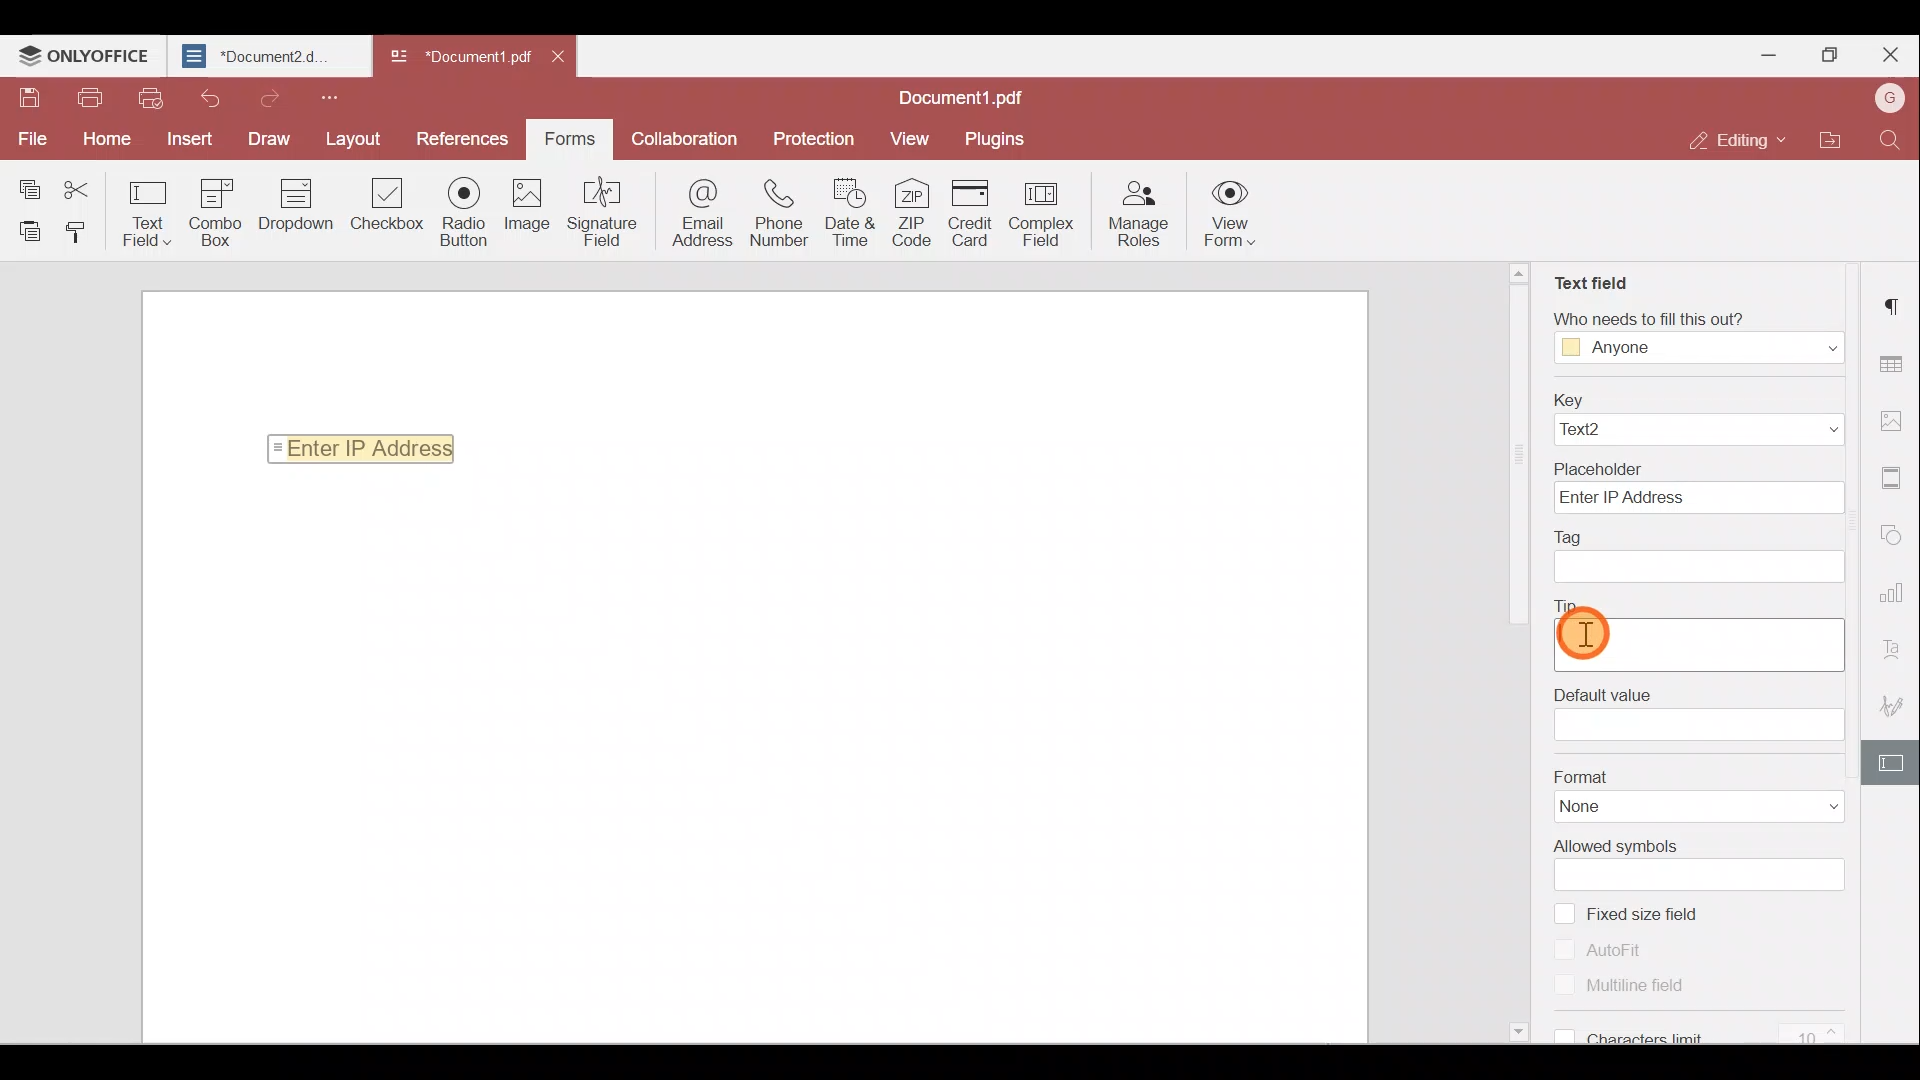  Describe the element at coordinates (1649, 988) in the screenshot. I see `Multiline field` at that location.